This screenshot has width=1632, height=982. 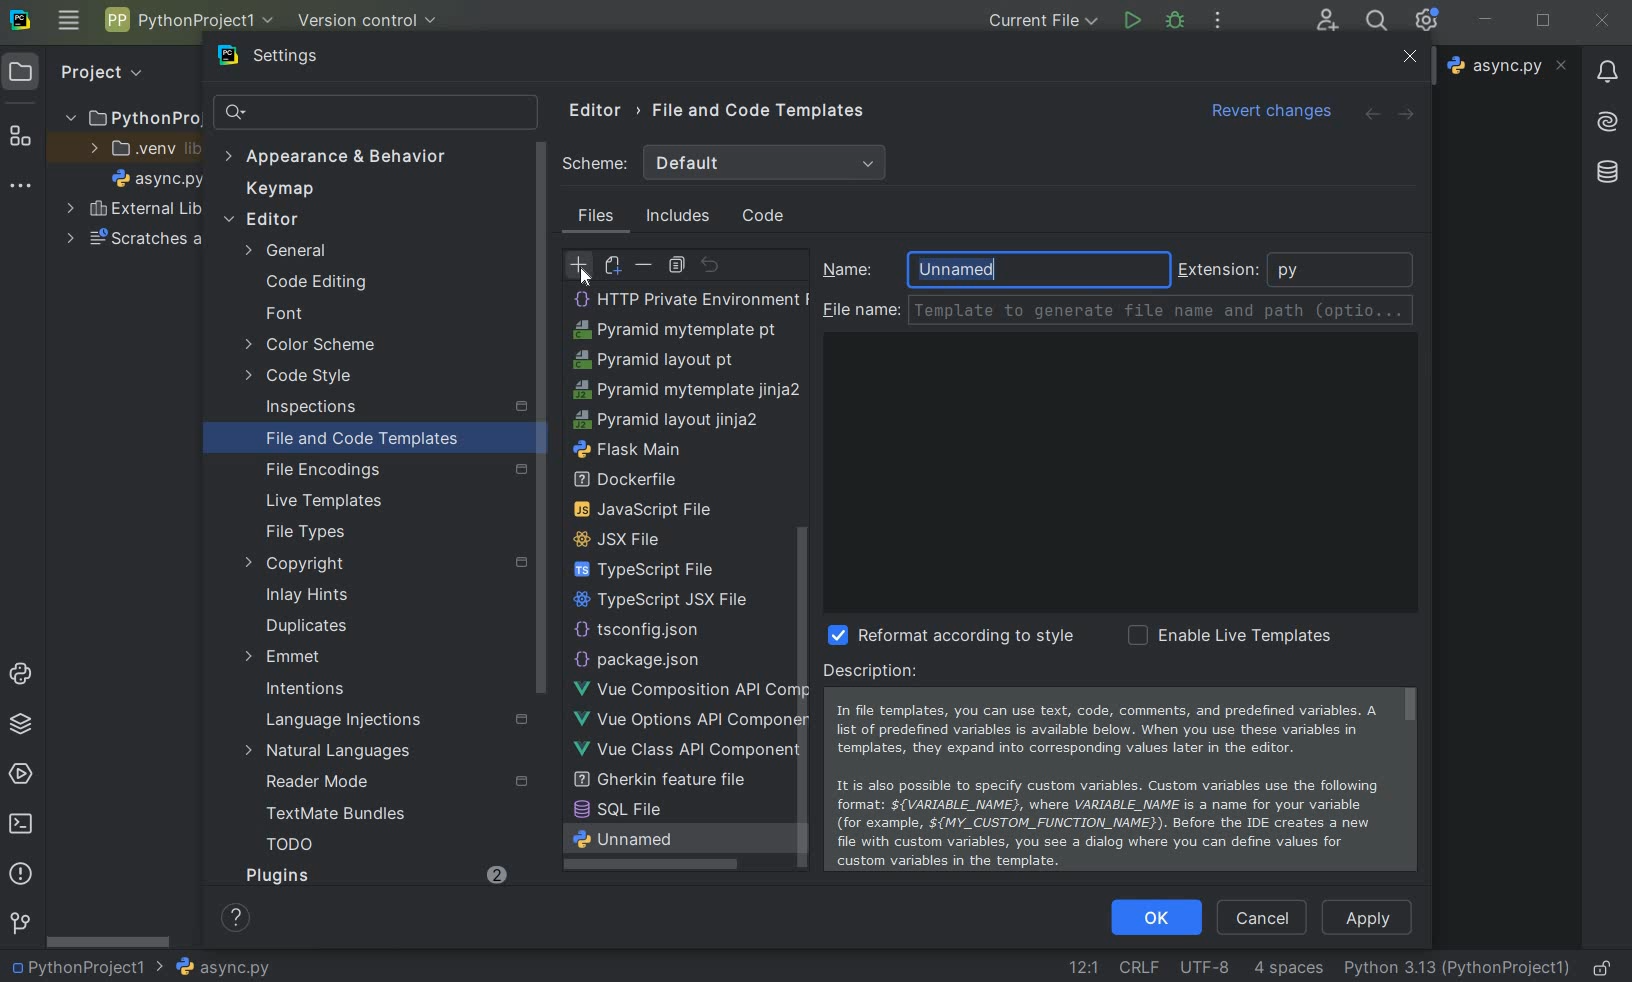 I want to click on apply, so click(x=1369, y=916).